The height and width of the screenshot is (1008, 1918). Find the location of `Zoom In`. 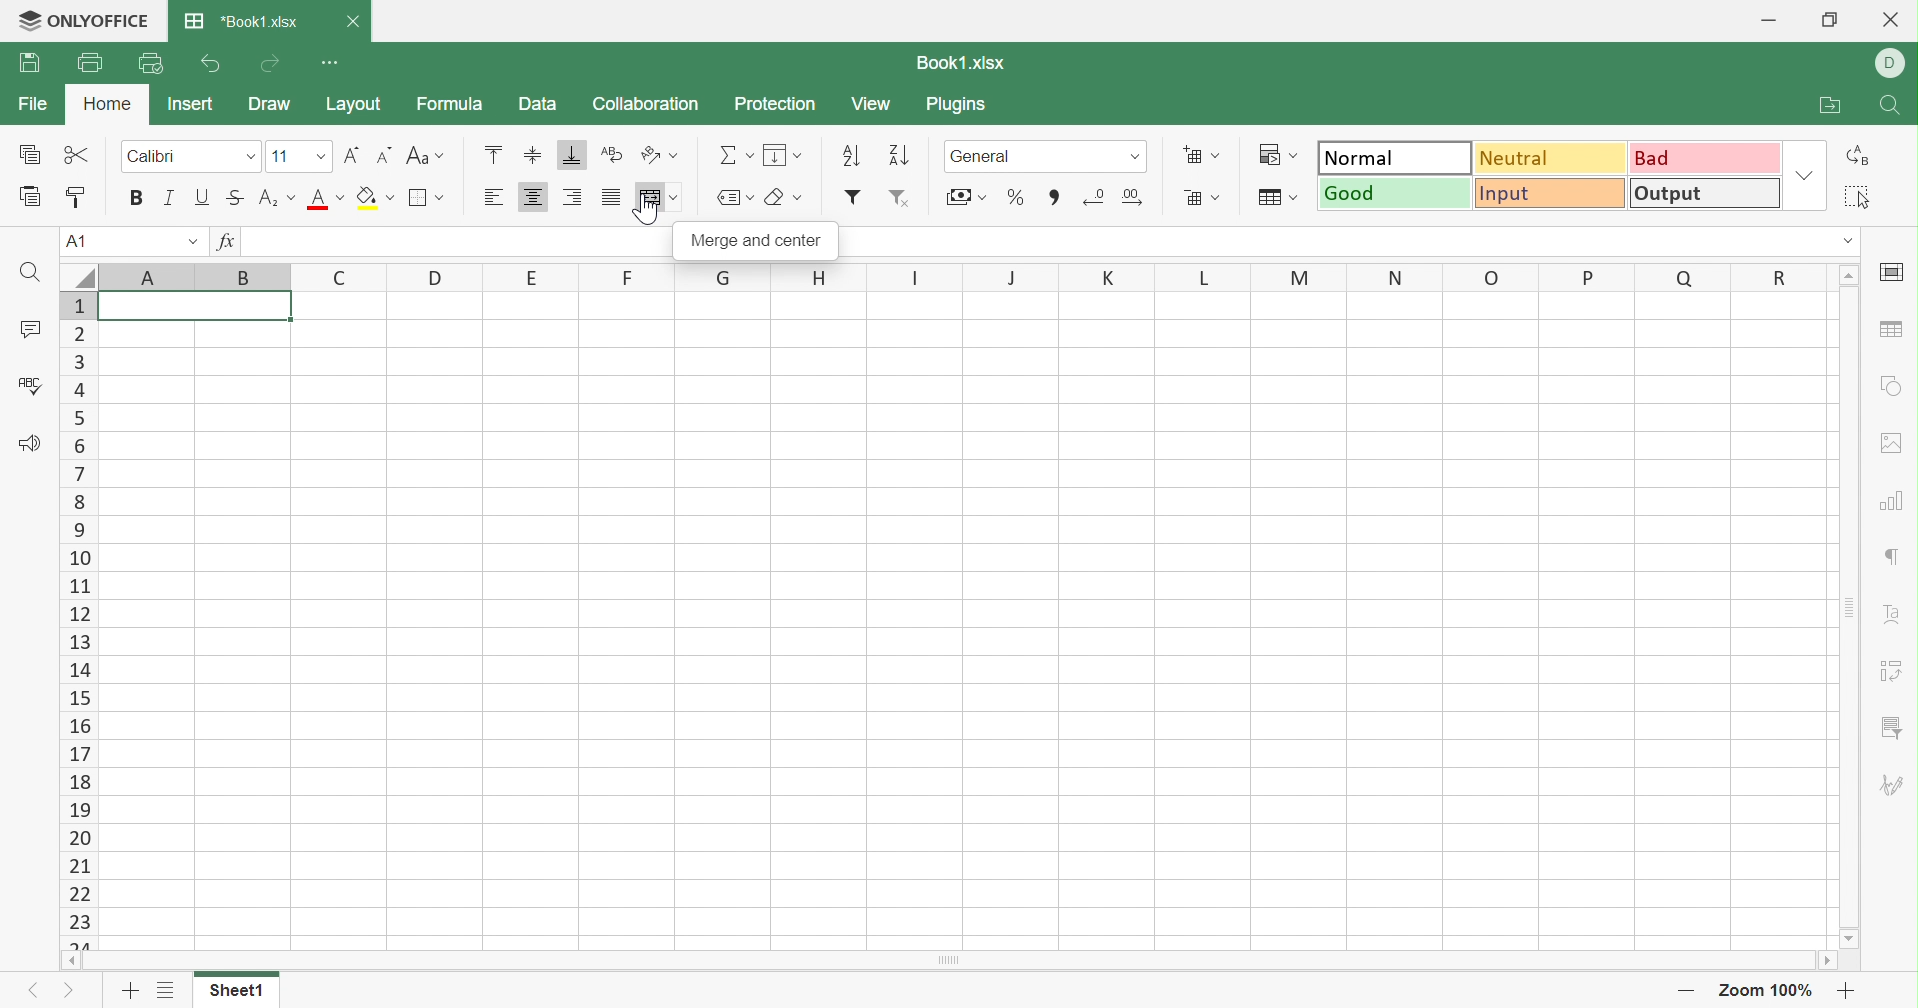

Zoom In is located at coordinates (1847, 993).